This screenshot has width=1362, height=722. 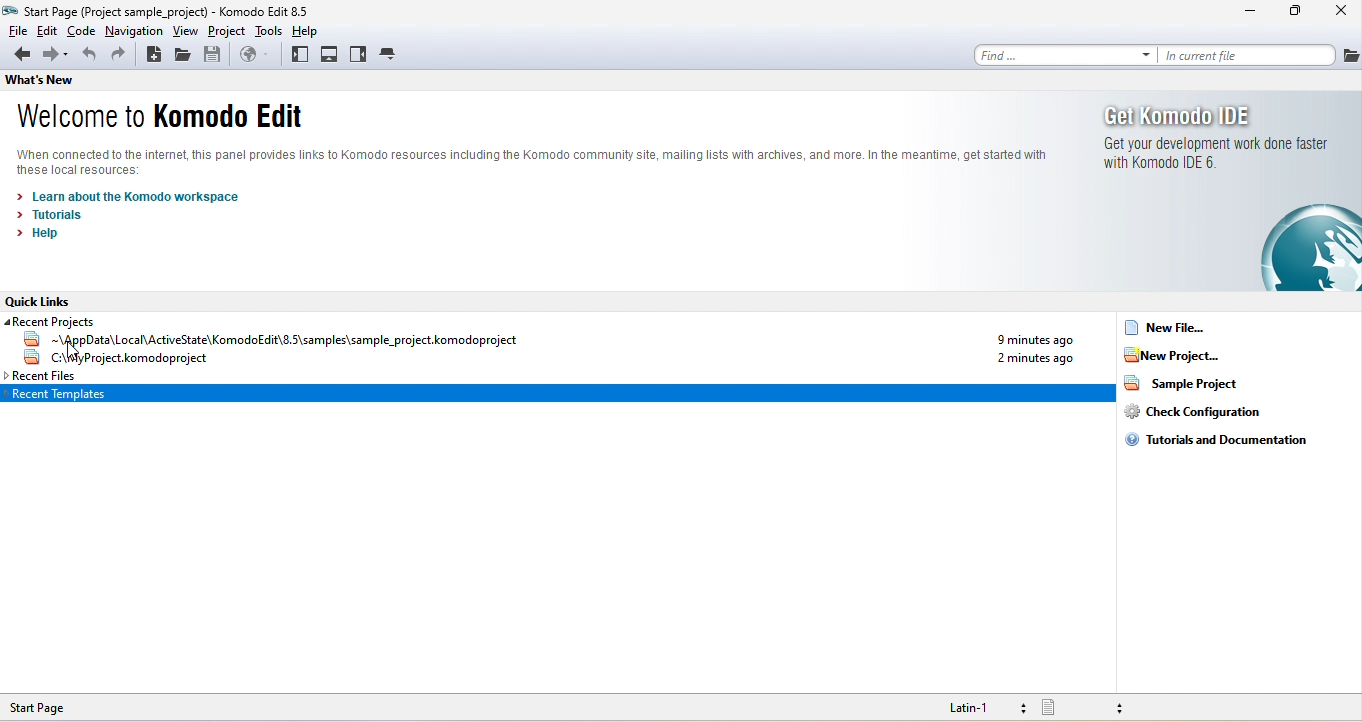 What do you see at coordinates (47, 302) in the screenshot?
I see `quick link` at bounding box center [47, 302].